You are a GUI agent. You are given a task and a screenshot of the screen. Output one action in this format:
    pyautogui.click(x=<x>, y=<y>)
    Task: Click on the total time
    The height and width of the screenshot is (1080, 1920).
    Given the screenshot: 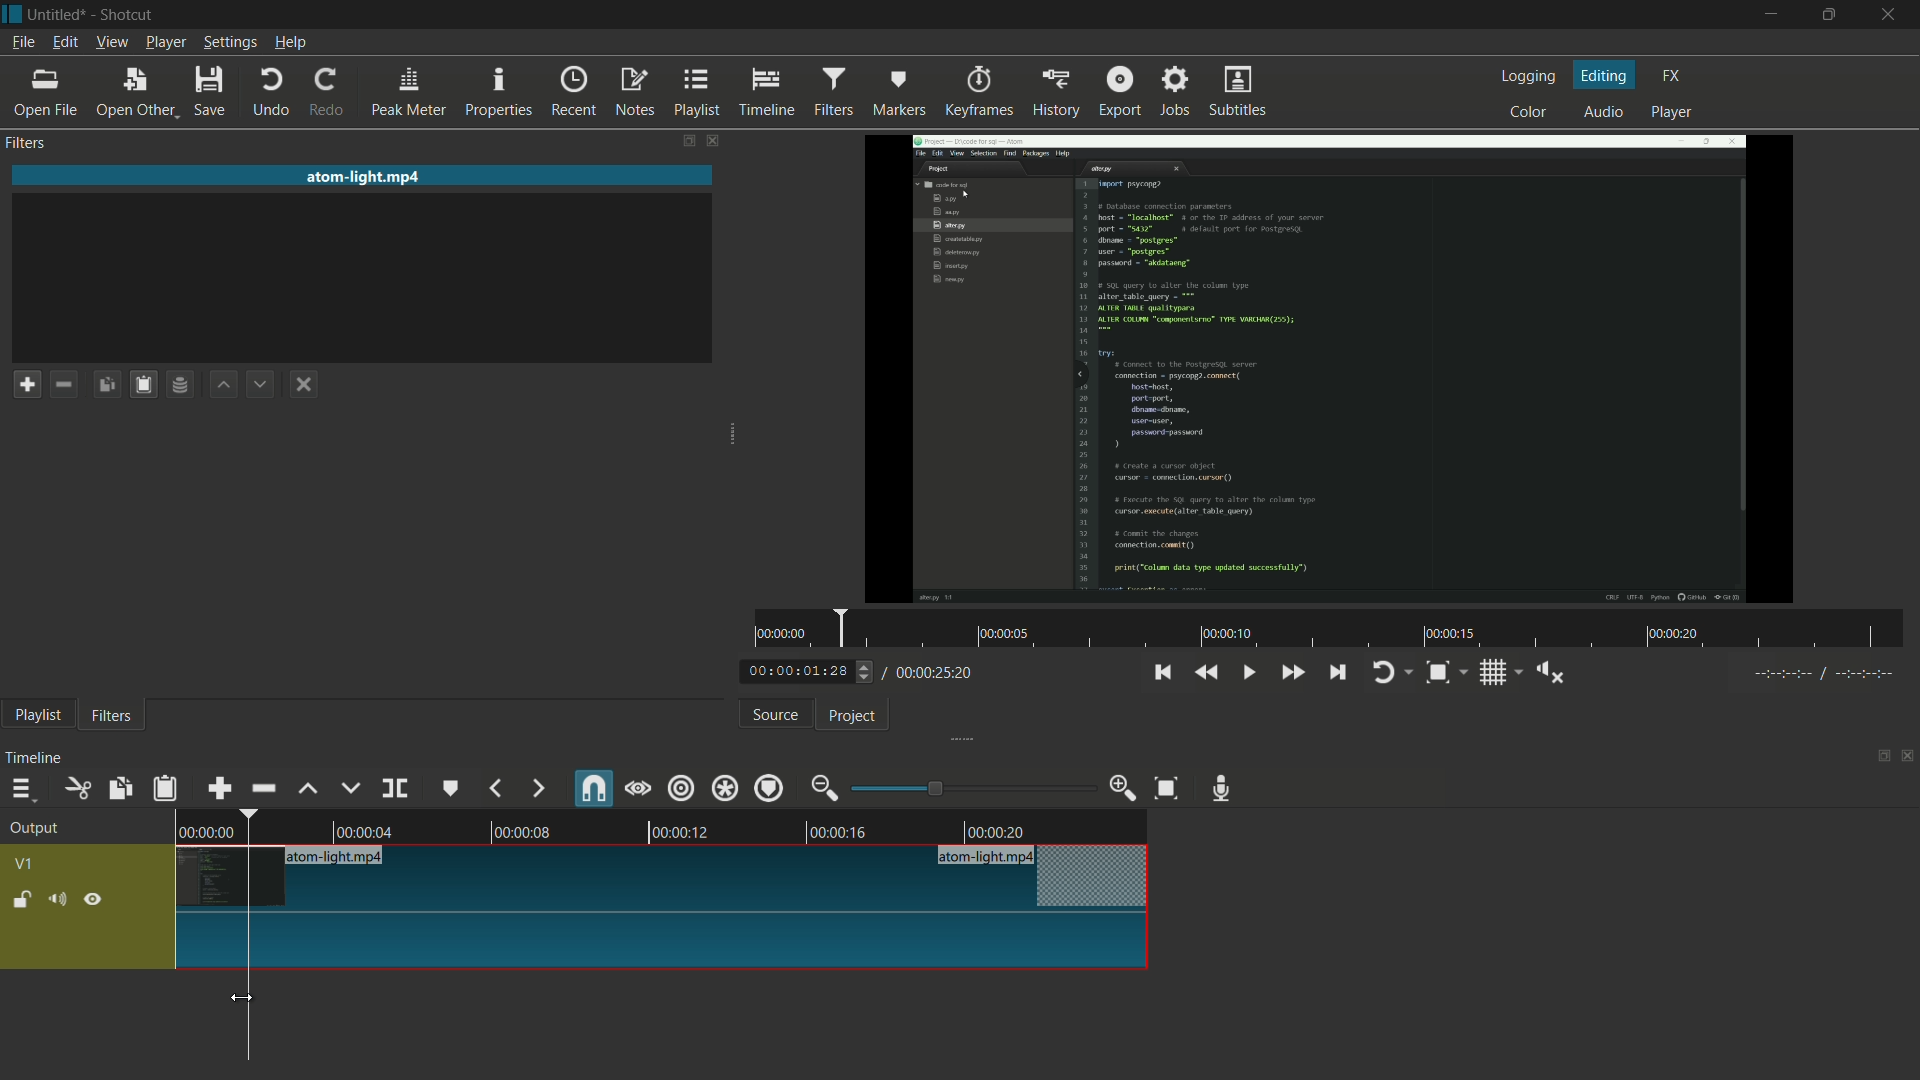 What is the action you would take?
    pyautogui.click(x=932, y=673)
    